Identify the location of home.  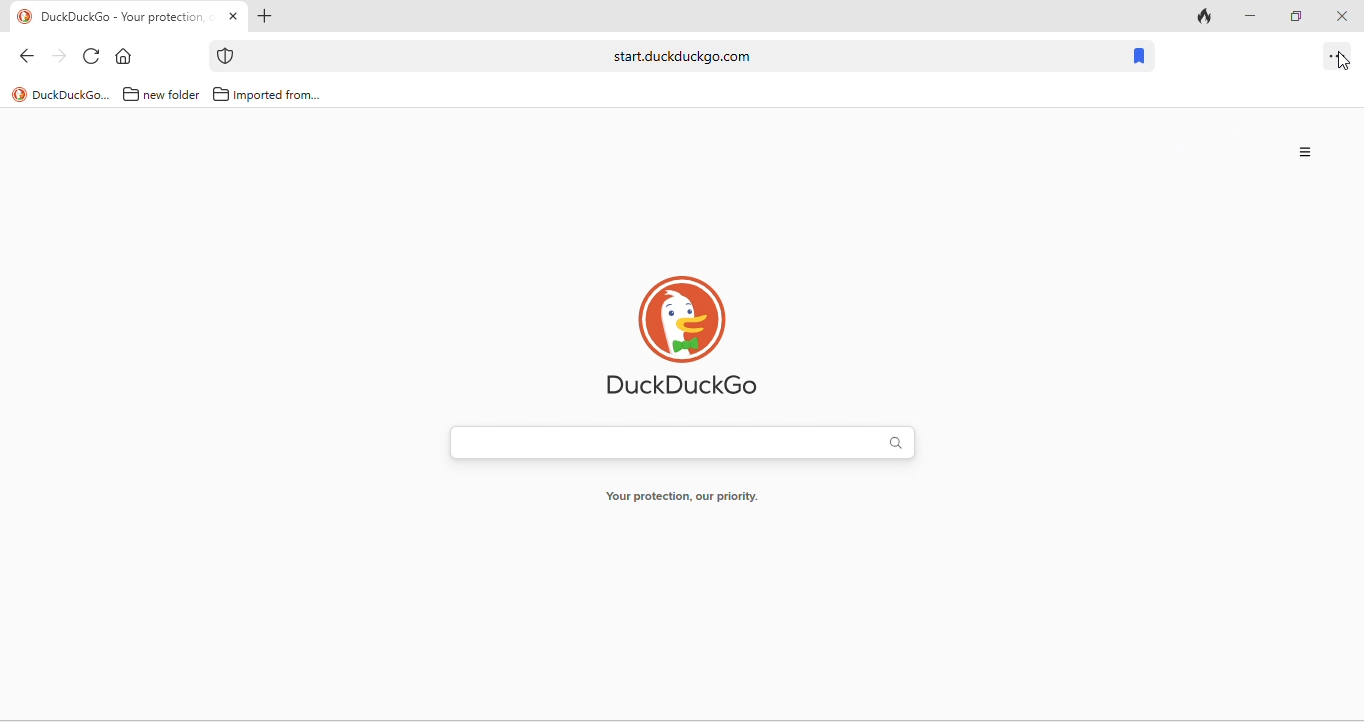
(125, 55).